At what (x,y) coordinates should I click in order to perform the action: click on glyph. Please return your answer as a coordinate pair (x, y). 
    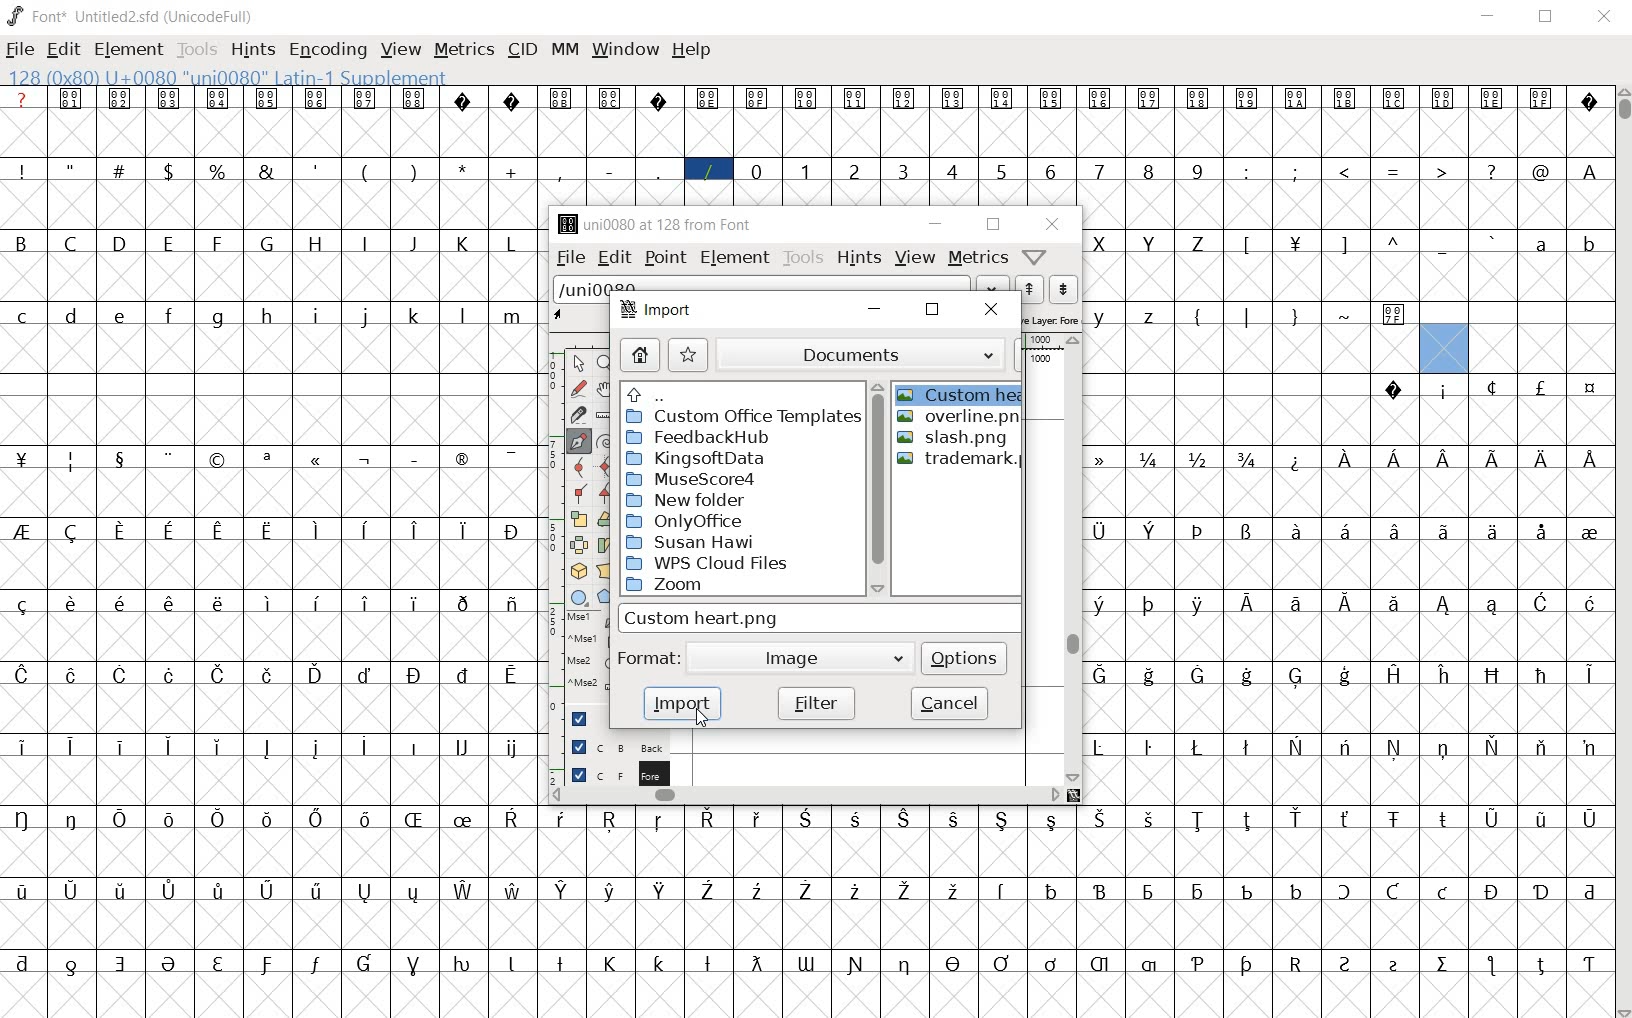
    Looking at the image, I should click on (365, 963).